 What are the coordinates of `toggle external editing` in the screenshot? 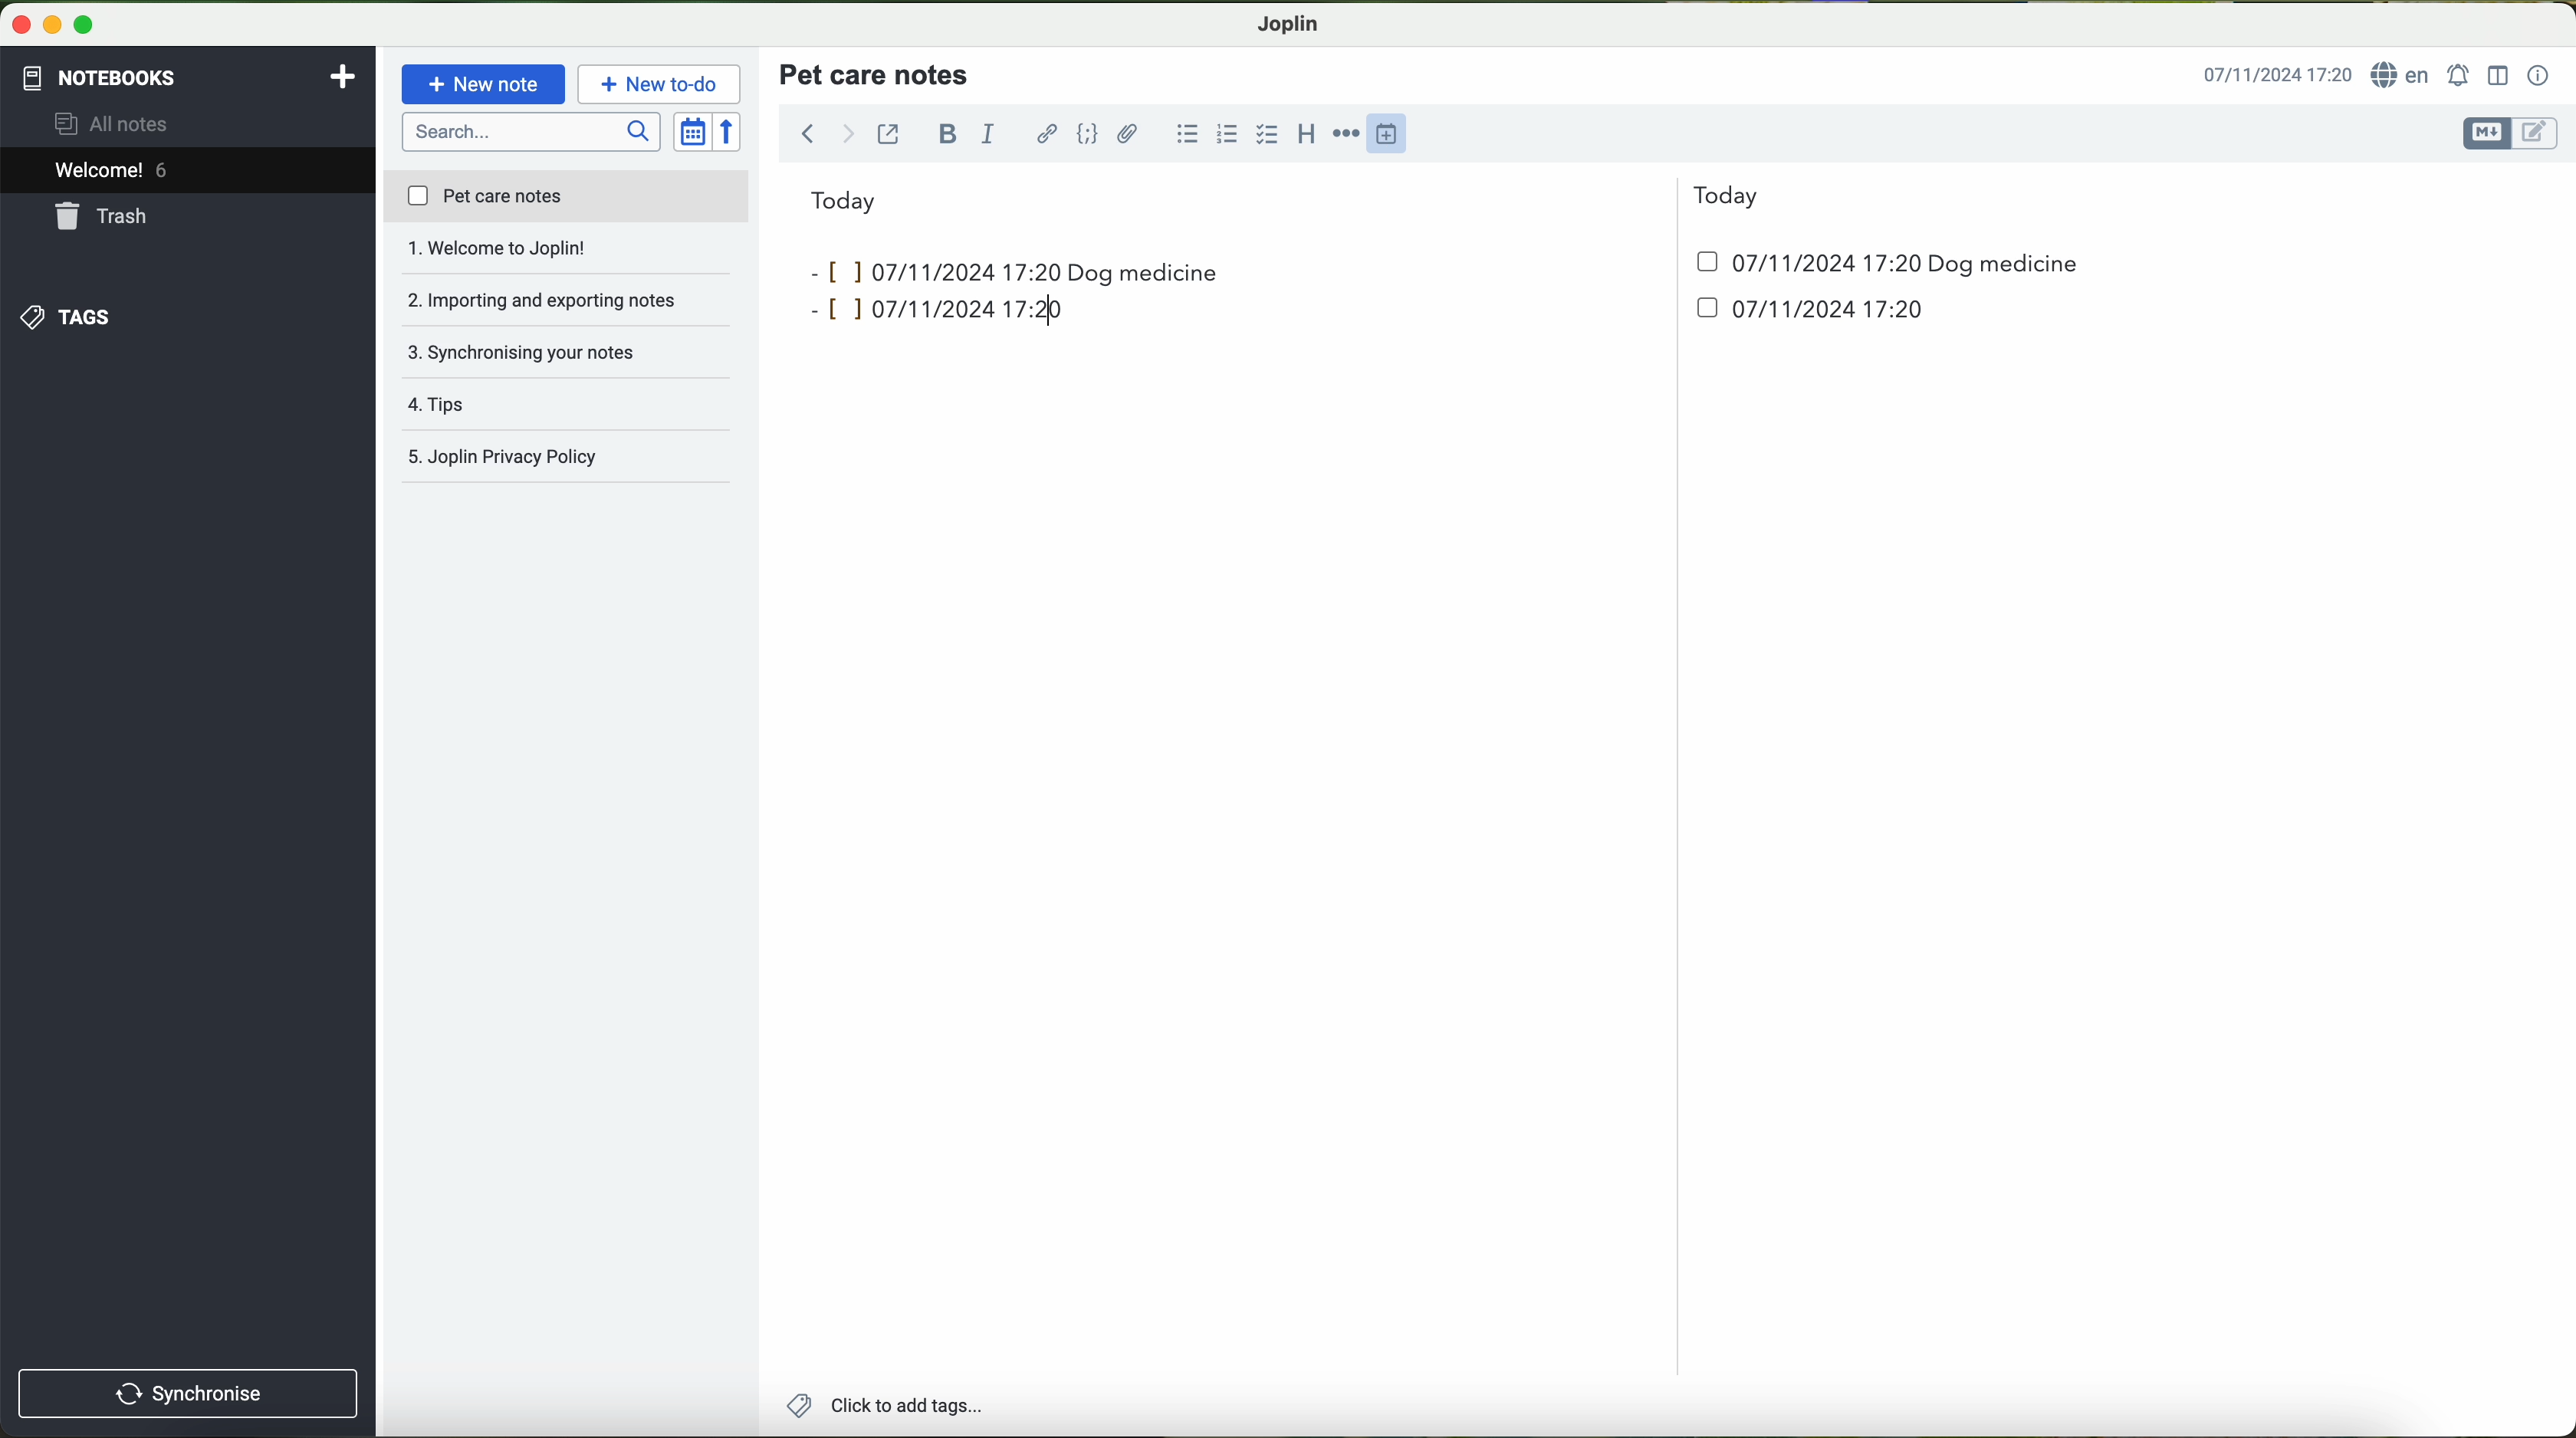 It's located at (888, 133).